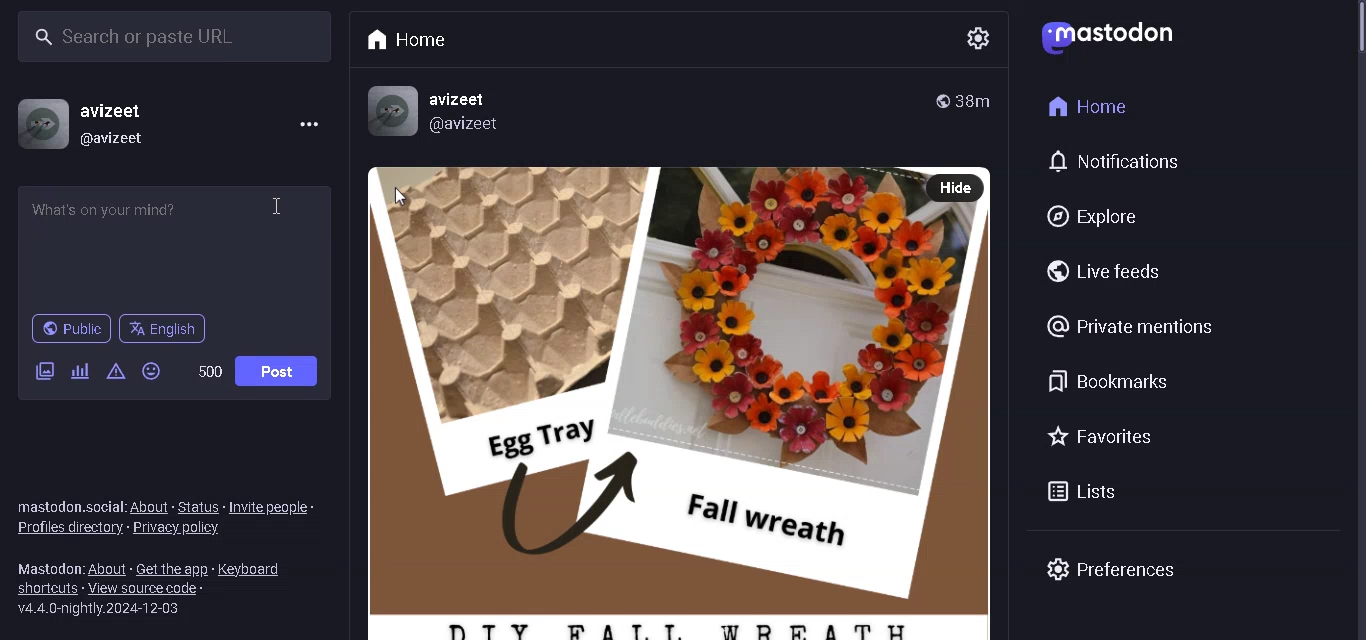 This screenshot has height=640, width=1366. I want to click on english language, so click(168, 331).